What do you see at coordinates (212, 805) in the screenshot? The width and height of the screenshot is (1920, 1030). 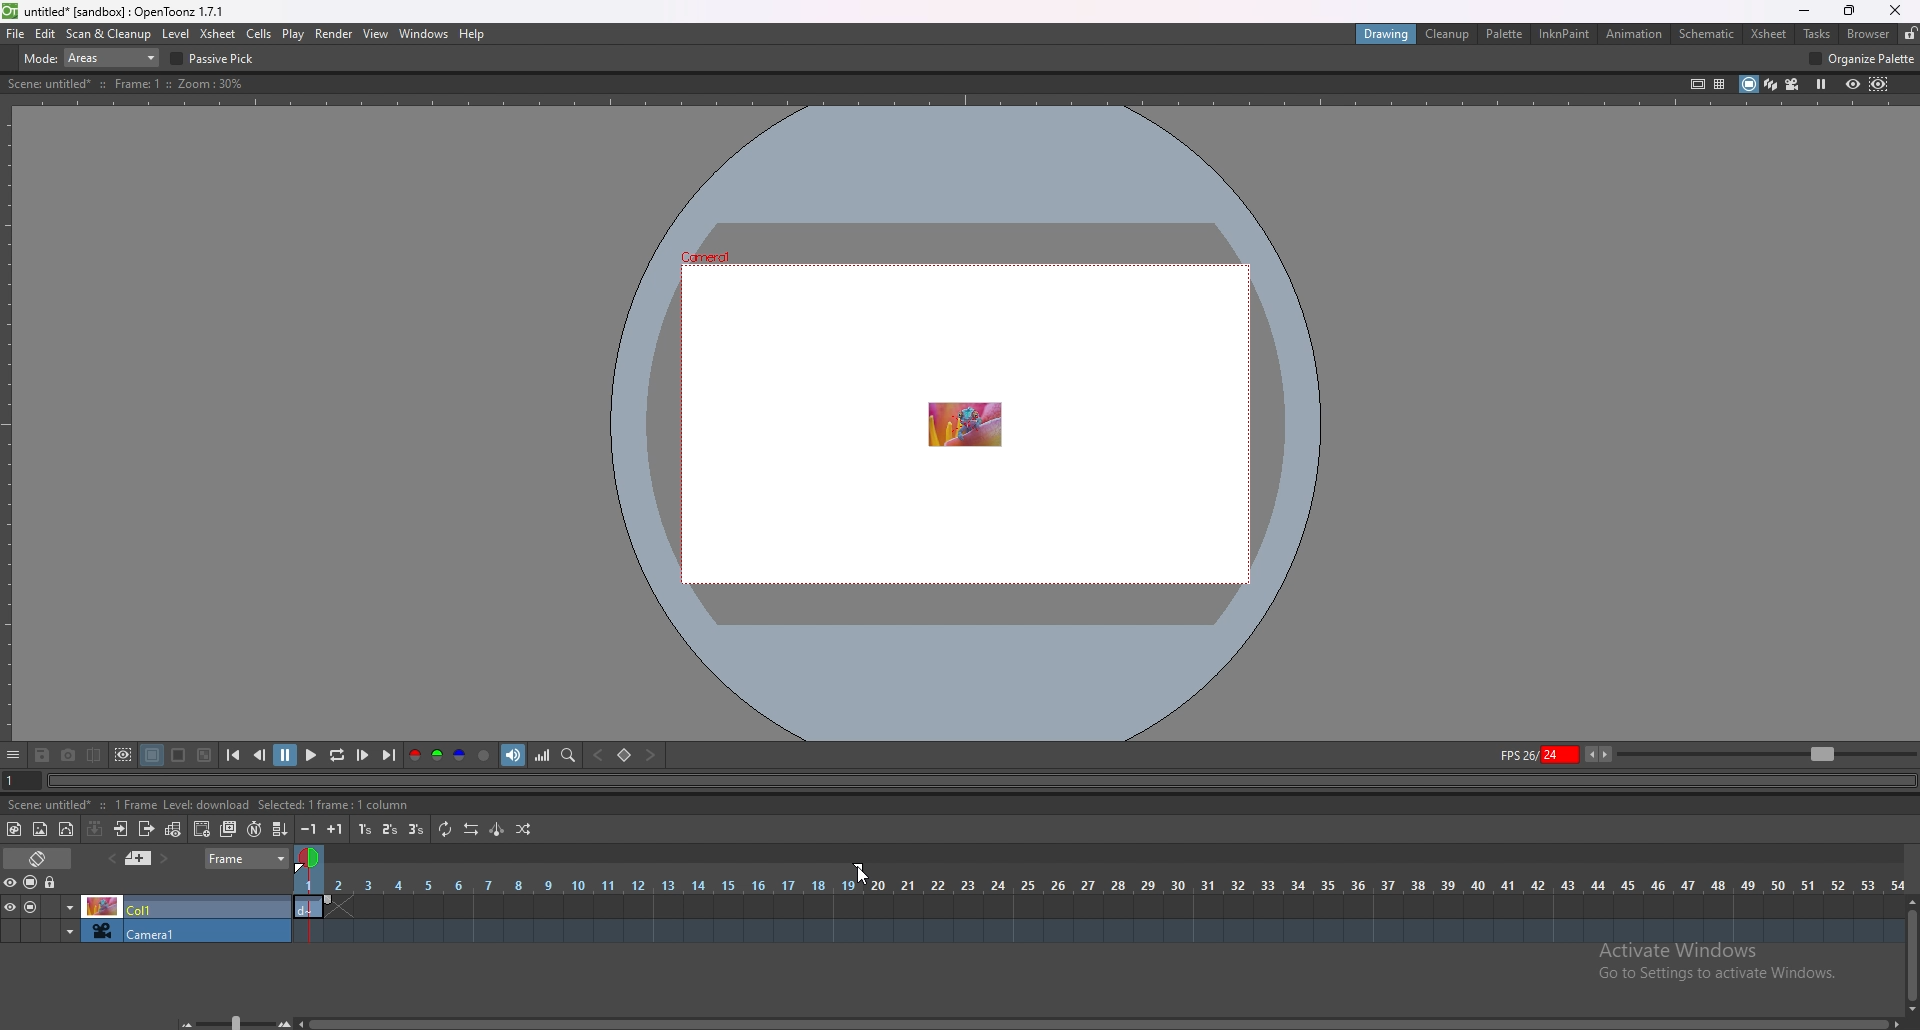 I see `description` at bounding box center [212, 805].